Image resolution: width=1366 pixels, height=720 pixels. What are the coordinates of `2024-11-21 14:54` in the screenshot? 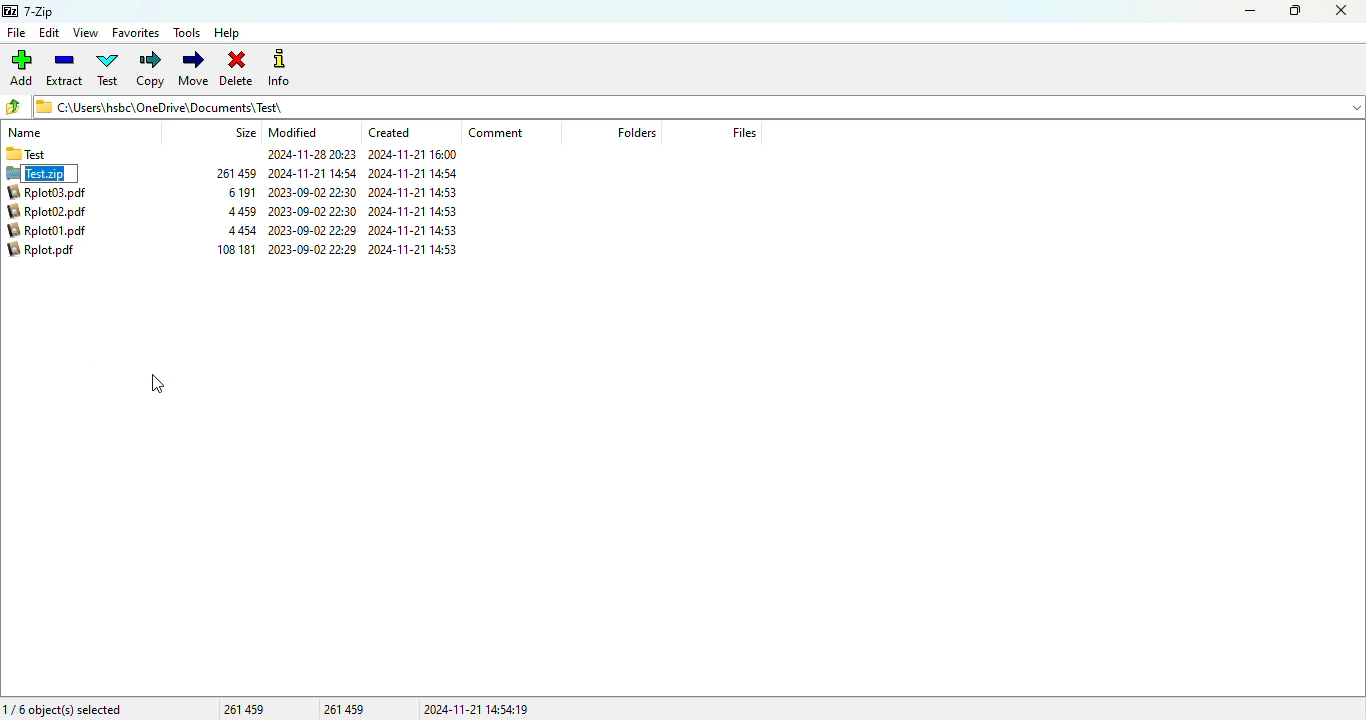 It's located at (314, 173).